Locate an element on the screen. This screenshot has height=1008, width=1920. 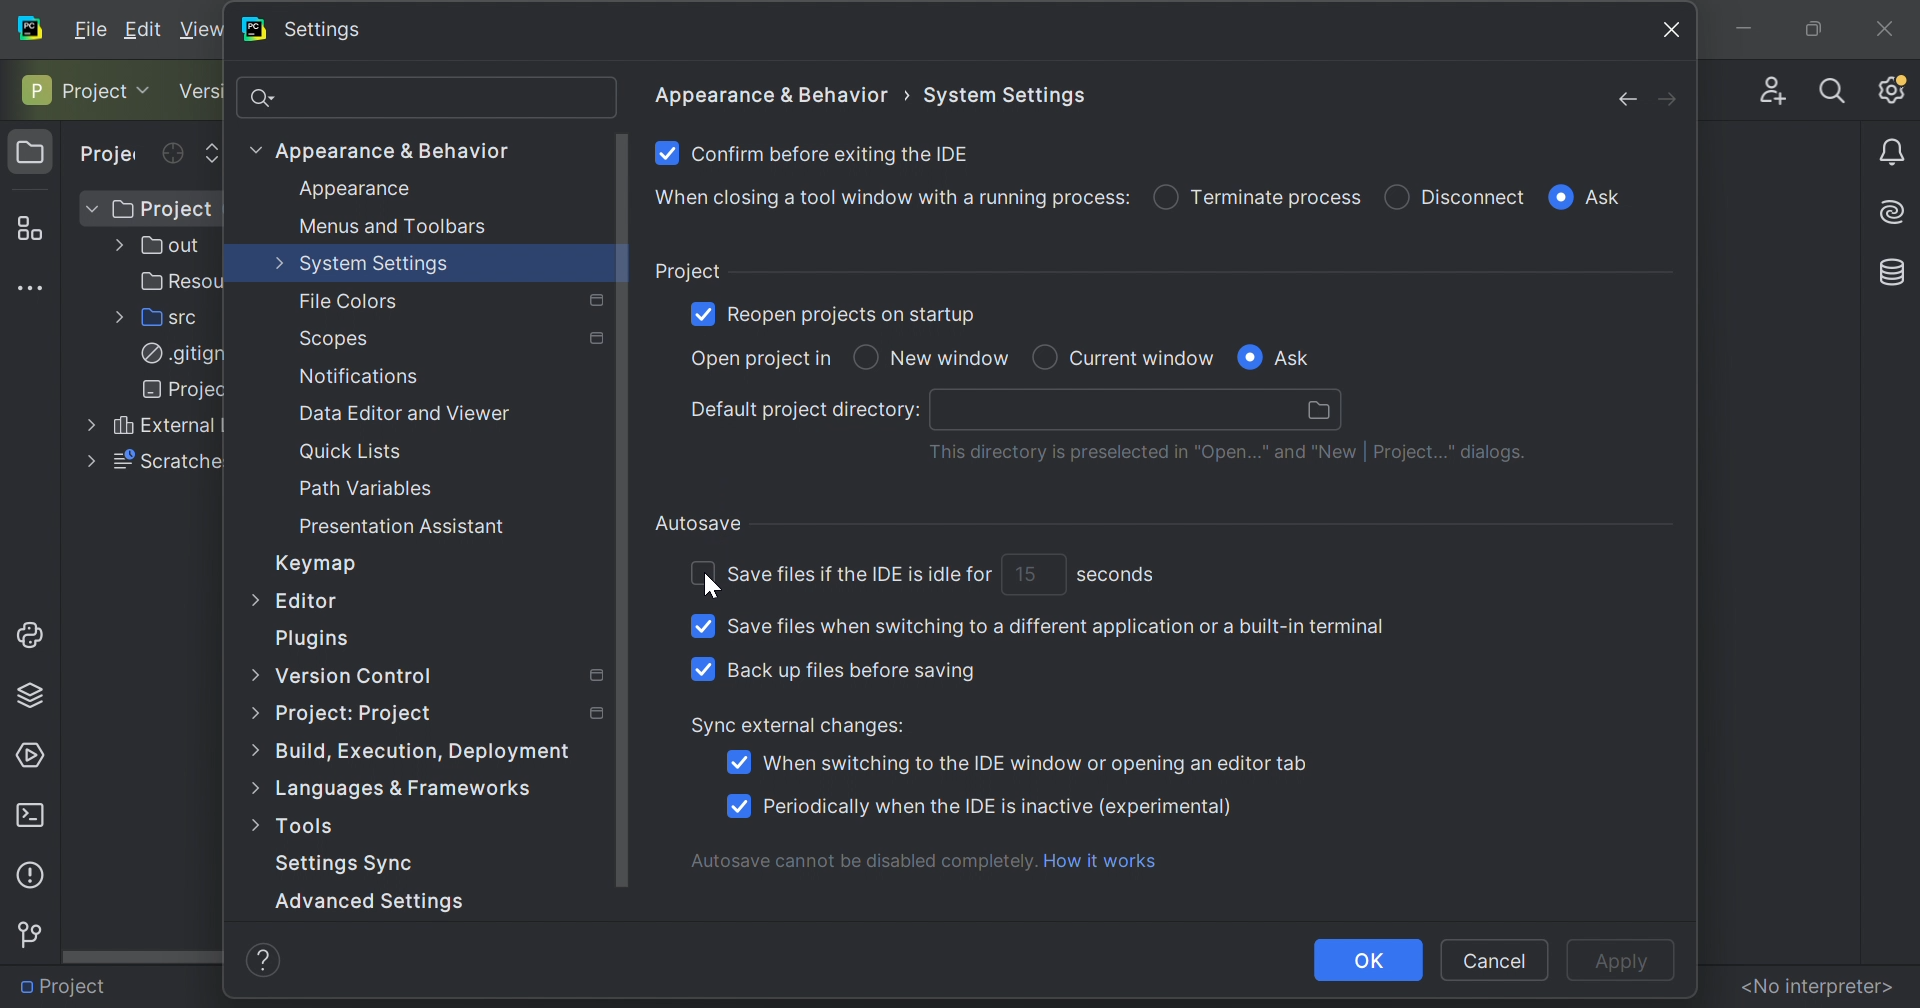
Default project directory: is located at coordinates (804, 410).